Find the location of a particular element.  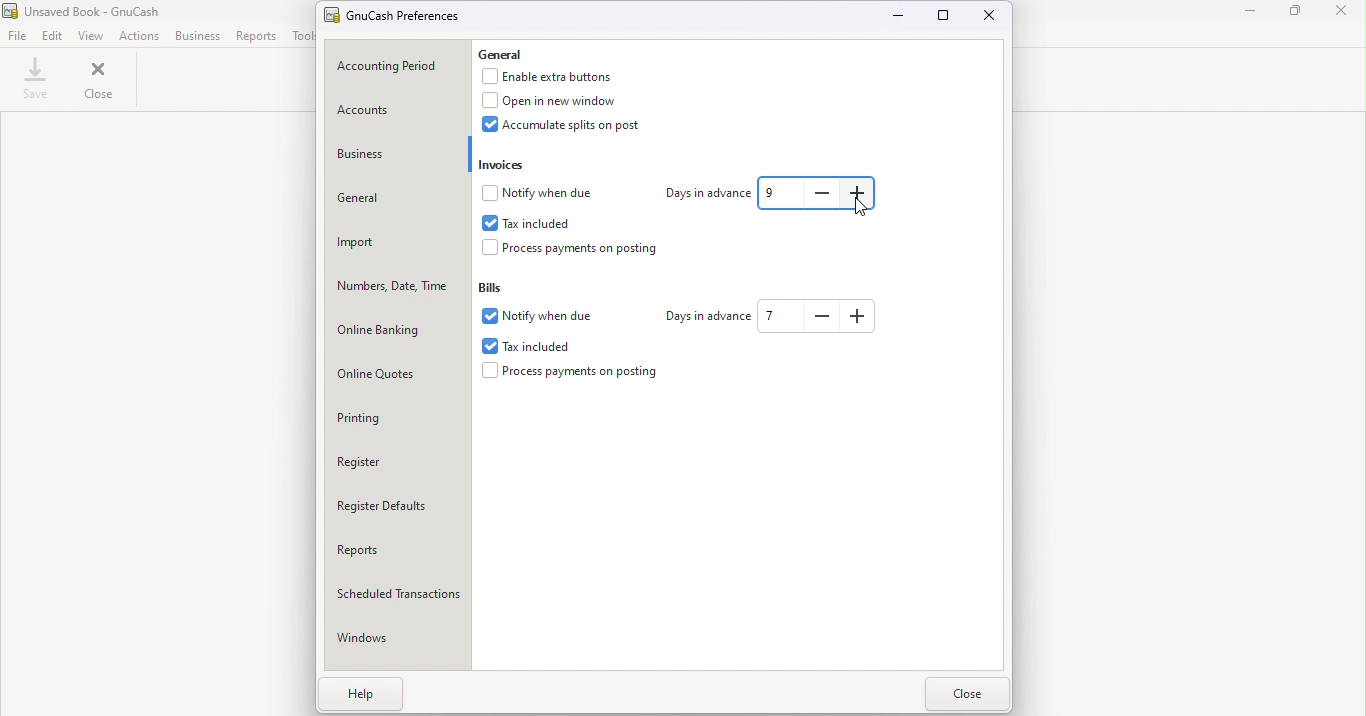

Import is located at coordinates (396, 244).